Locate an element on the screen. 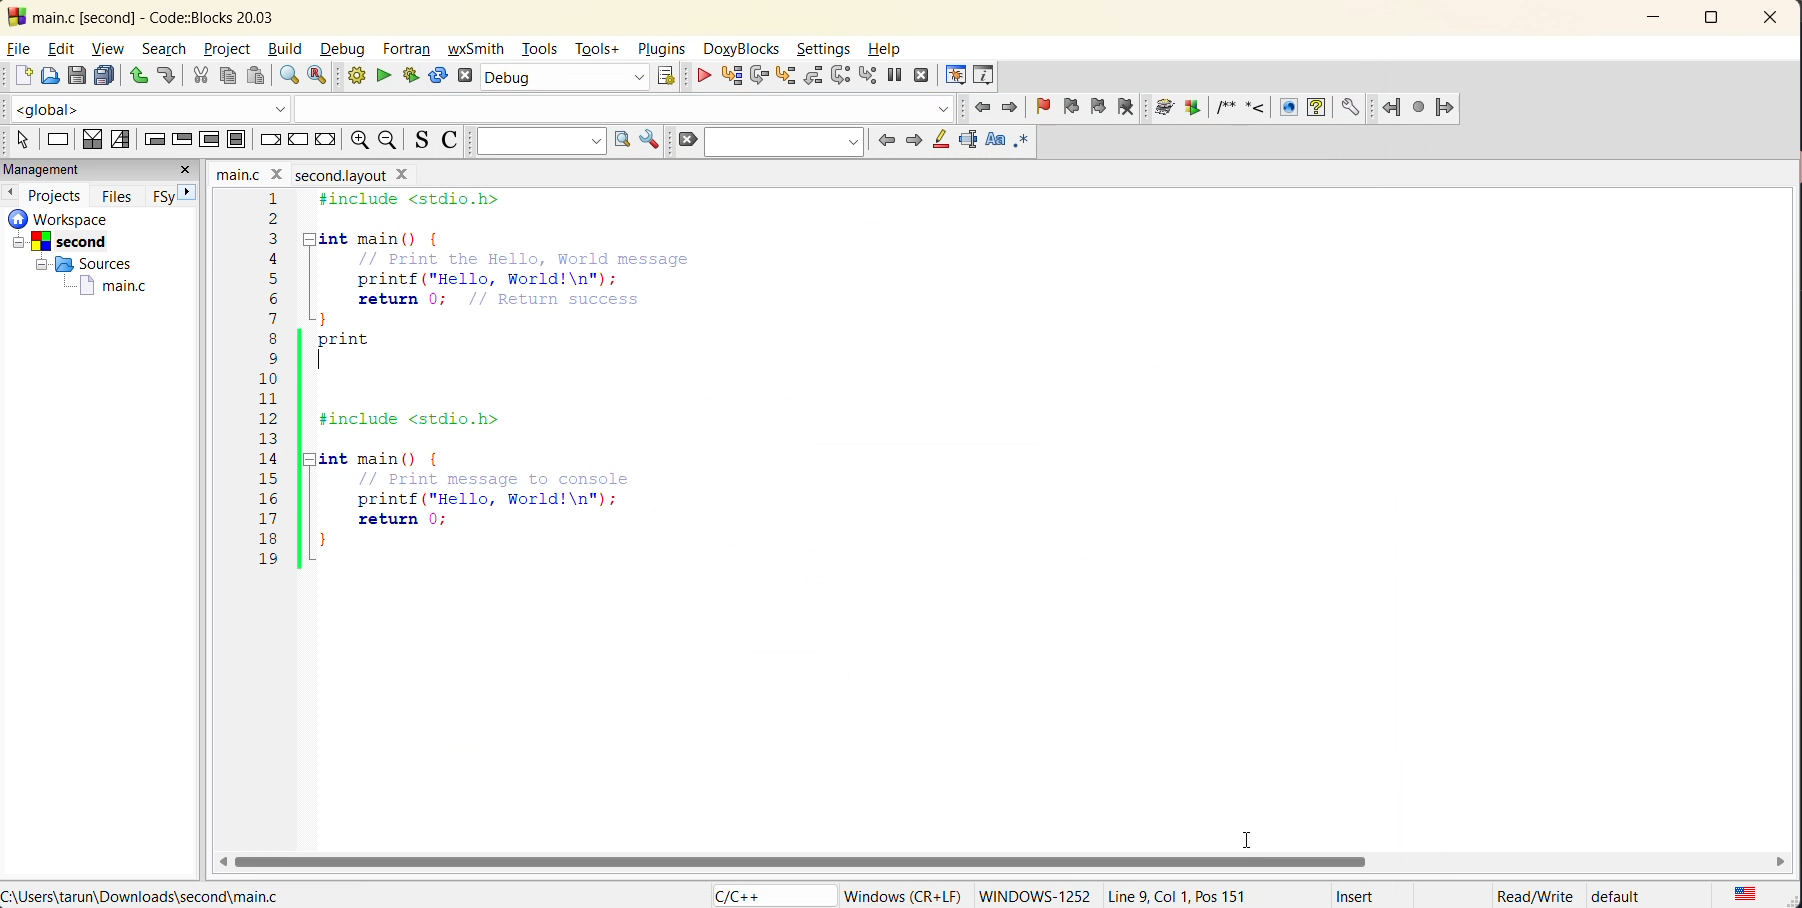 Image resolution: width=1802 pixels, height=908 pixels. selected text is located at coordinates (970, 140).